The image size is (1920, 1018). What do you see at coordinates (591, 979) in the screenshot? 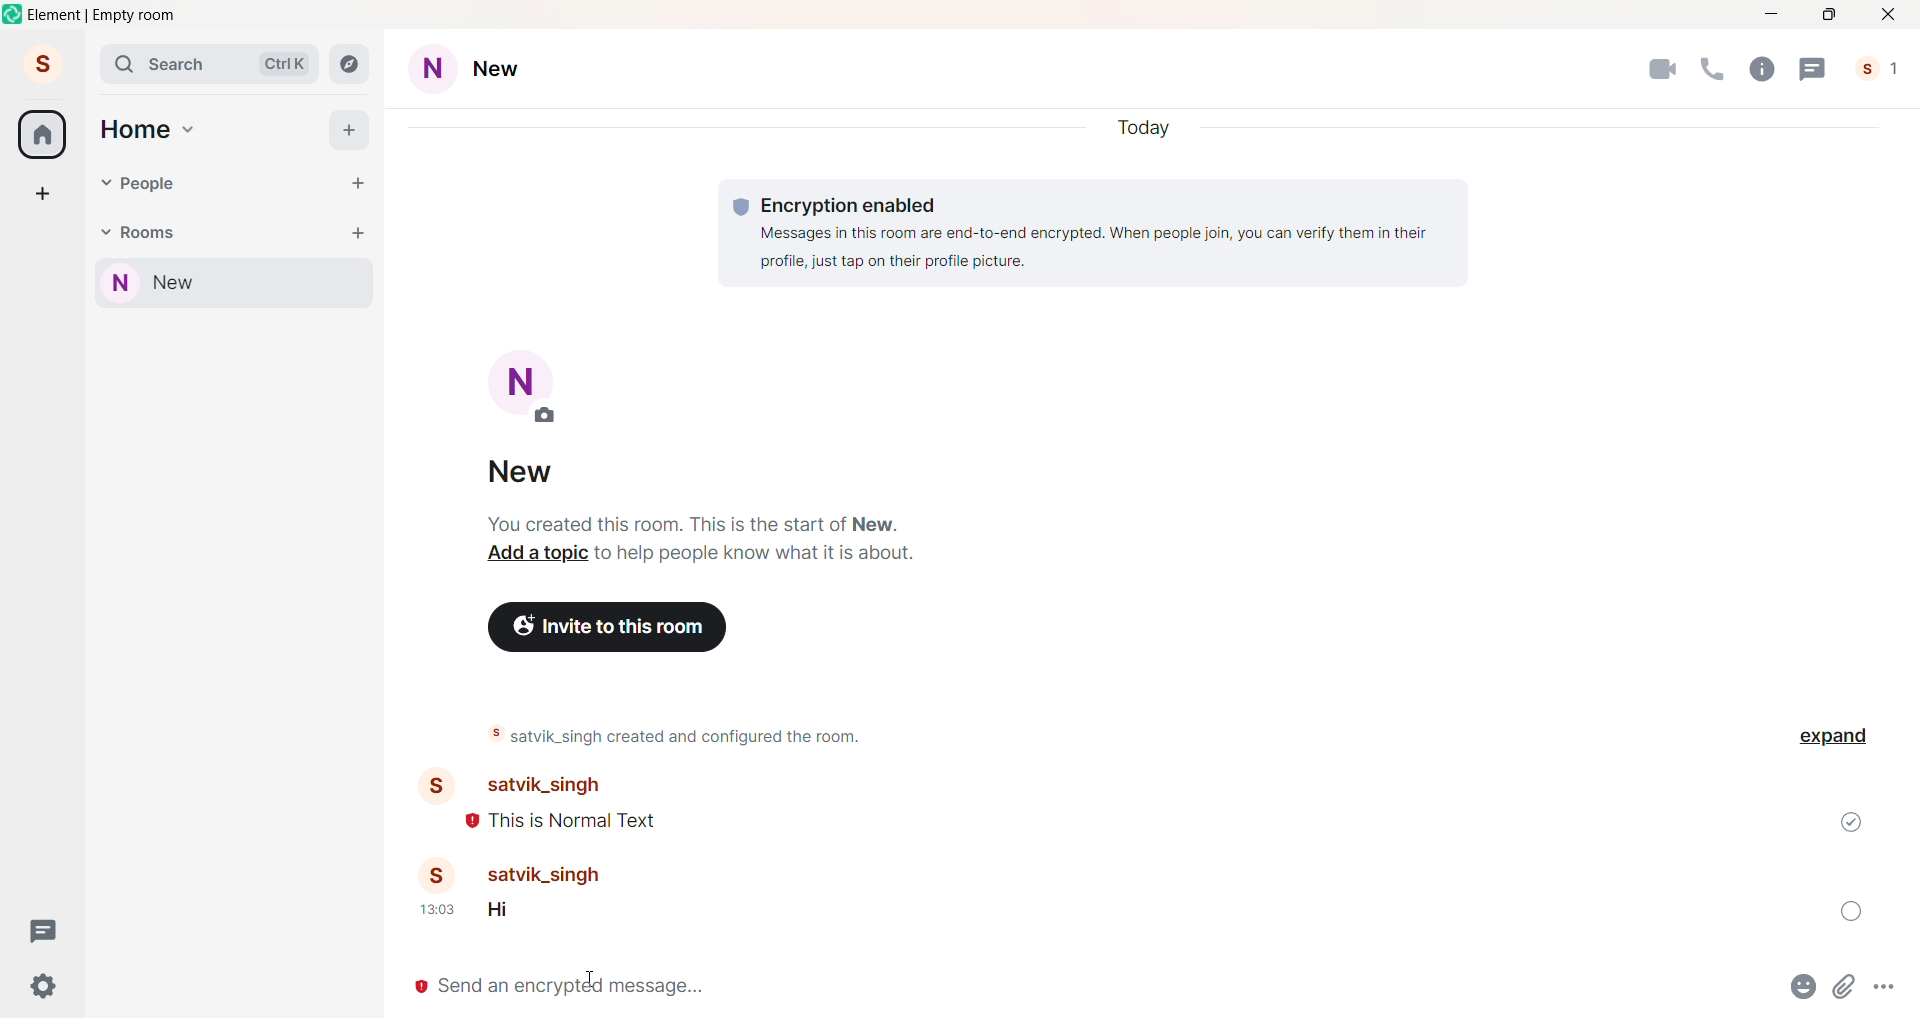
I see `cursor` at bounding box center [591, 979].